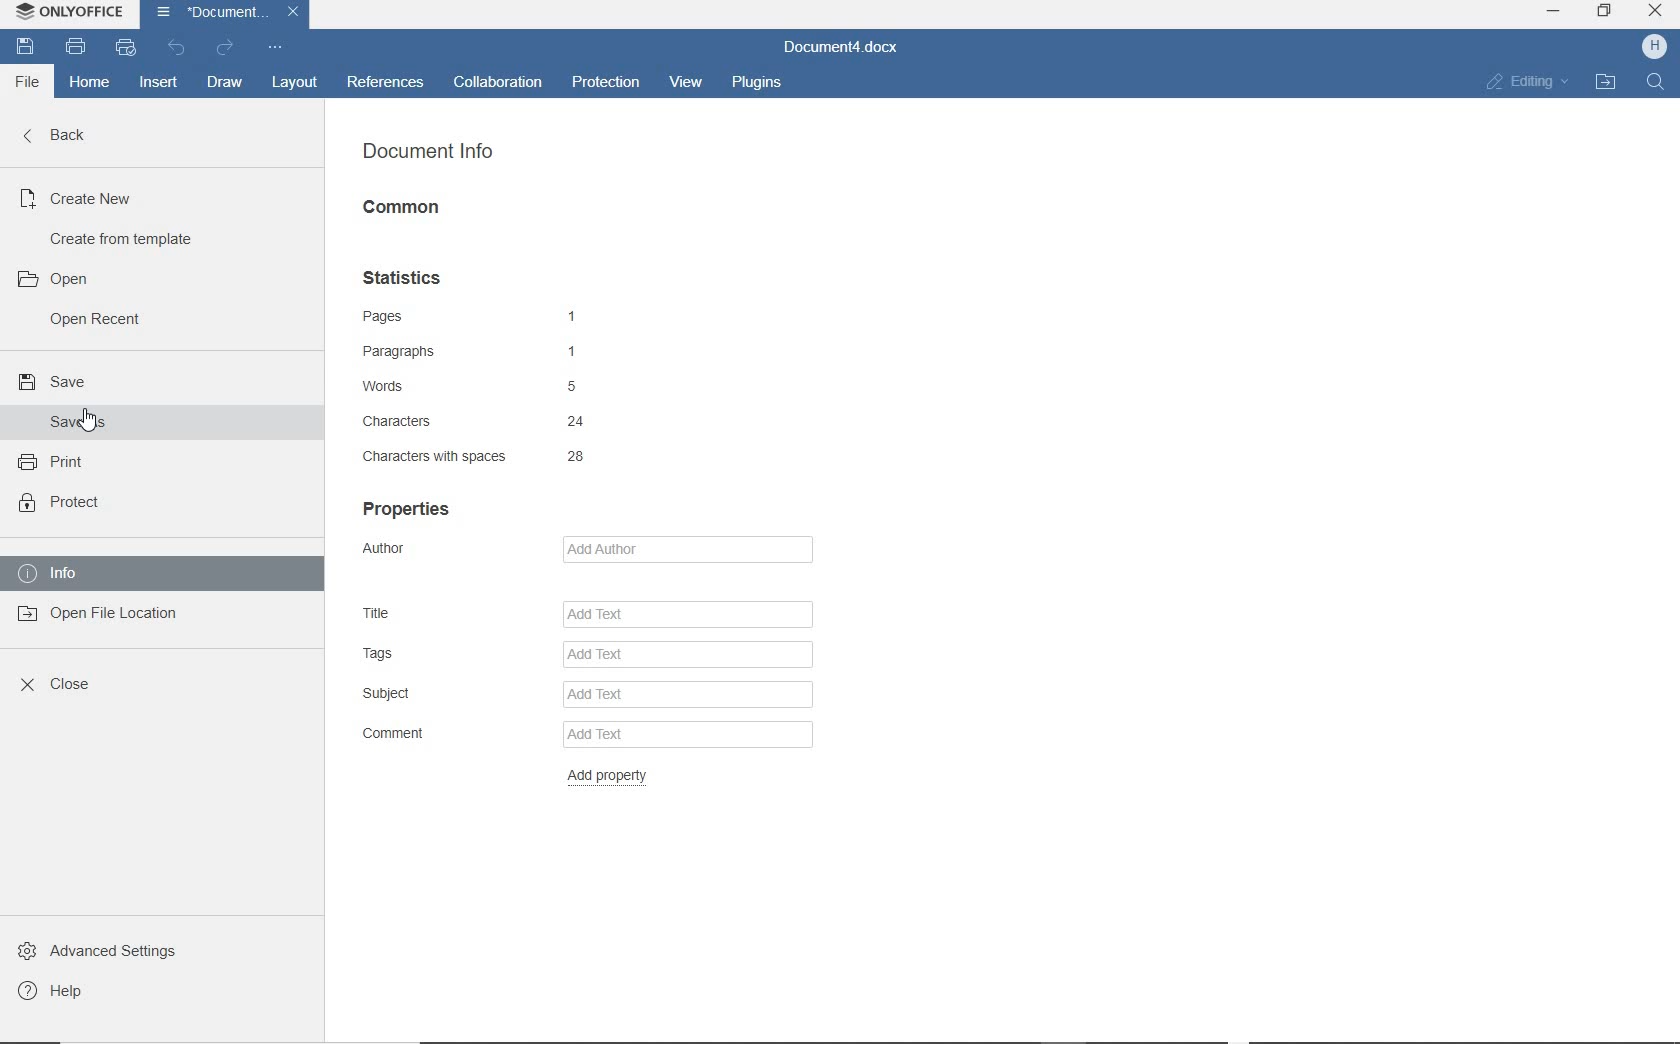 Image resolution: width=1680 pixels, height=1044 pixels. Describe the element at coordinates (1529, 81) in the screenshot. I see `editing` at that location.